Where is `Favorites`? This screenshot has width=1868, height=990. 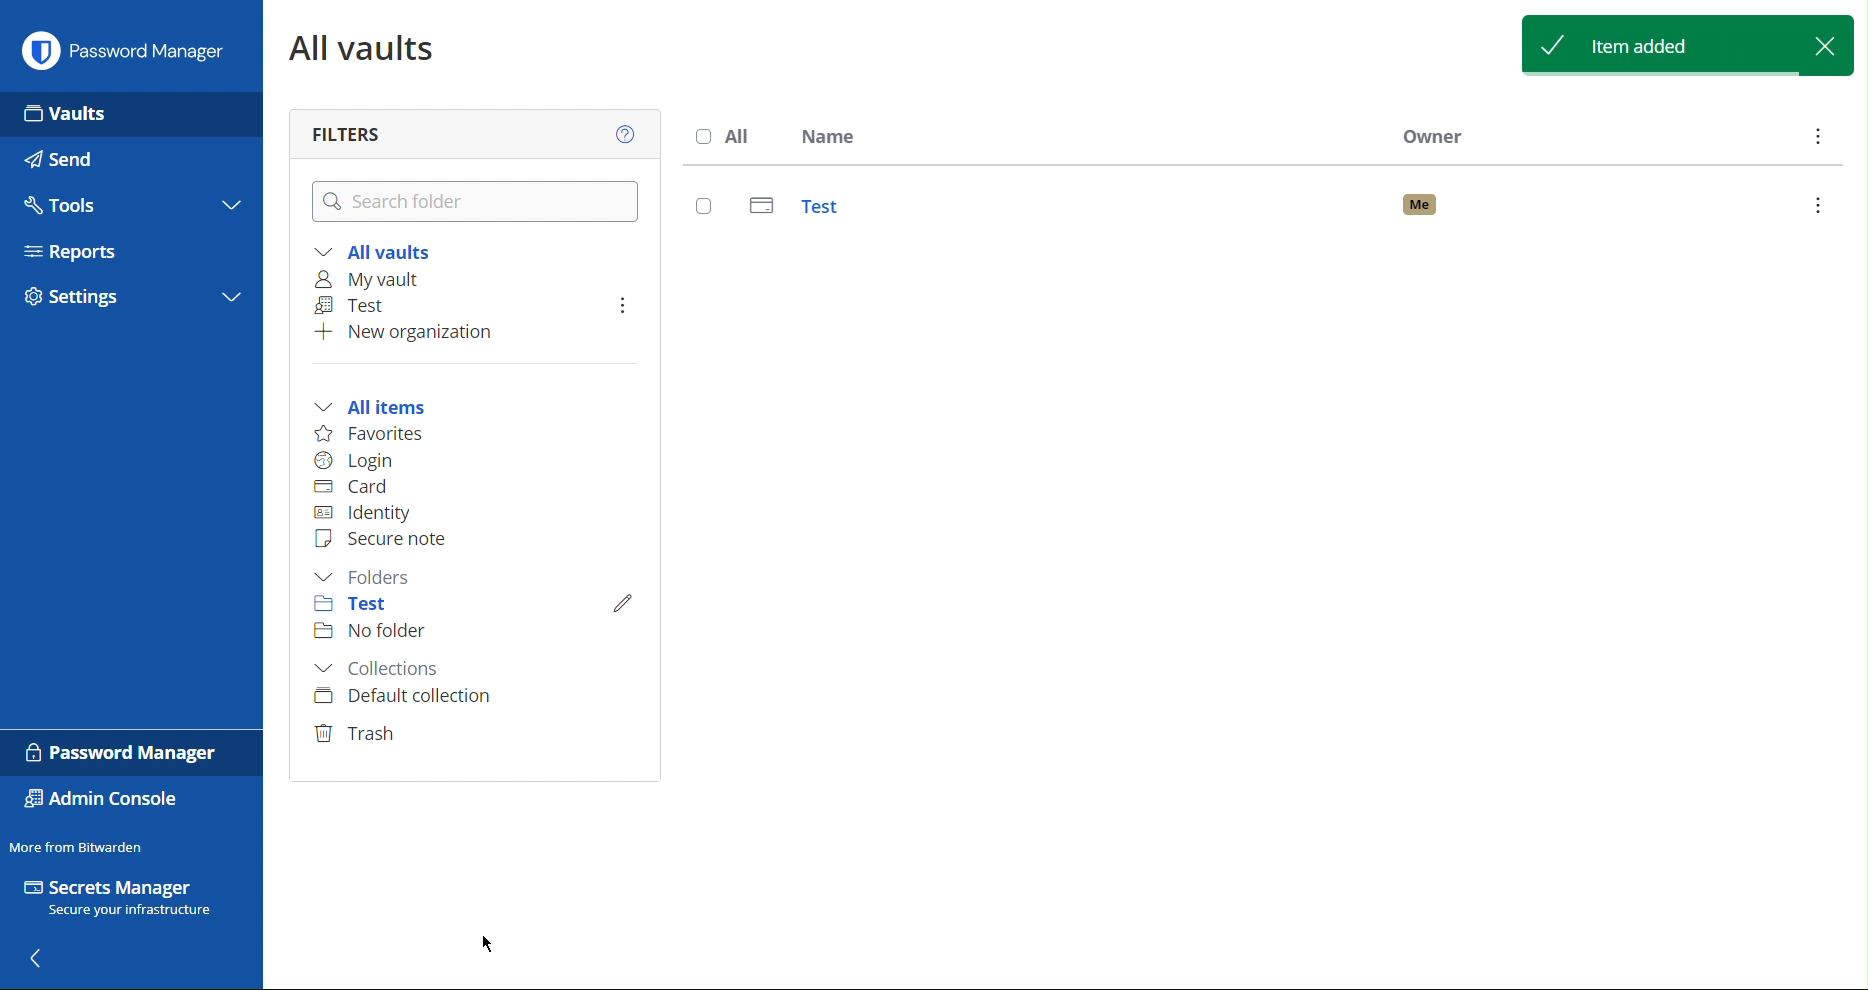
Favorites is located at coordinates (374, 436).